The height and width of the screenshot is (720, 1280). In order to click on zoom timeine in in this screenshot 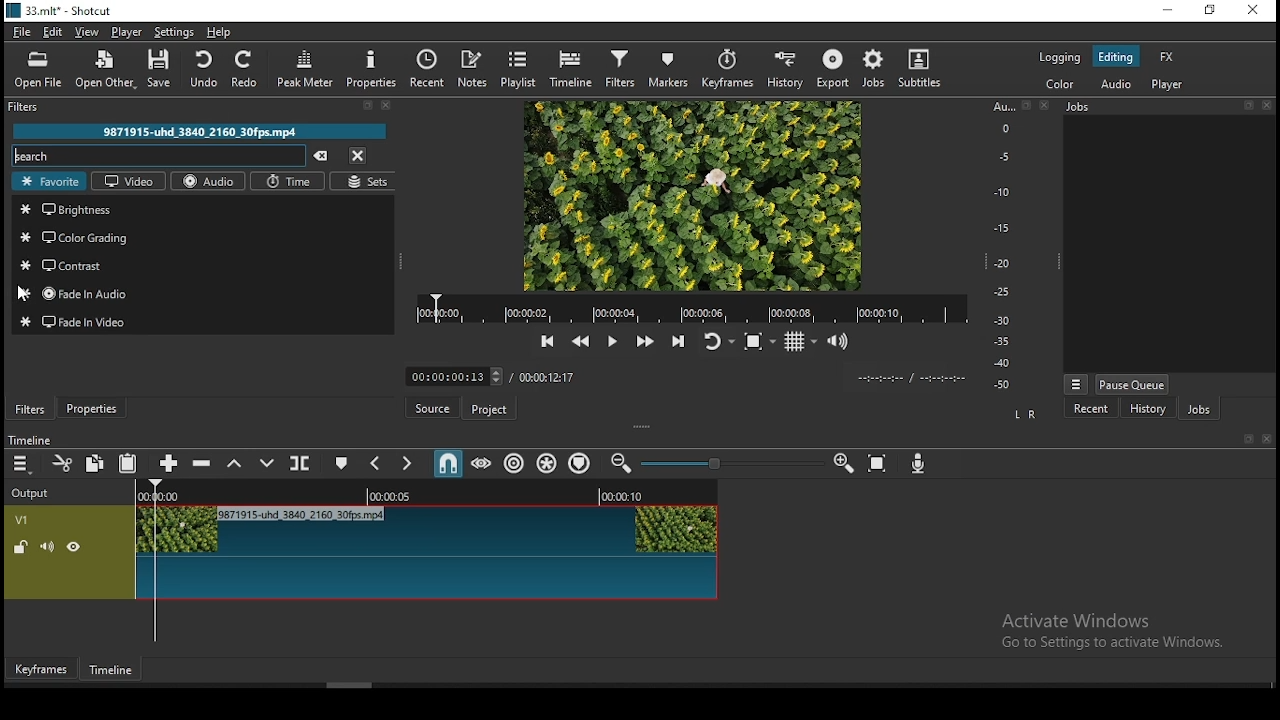, I will do `click(844, 465)`.